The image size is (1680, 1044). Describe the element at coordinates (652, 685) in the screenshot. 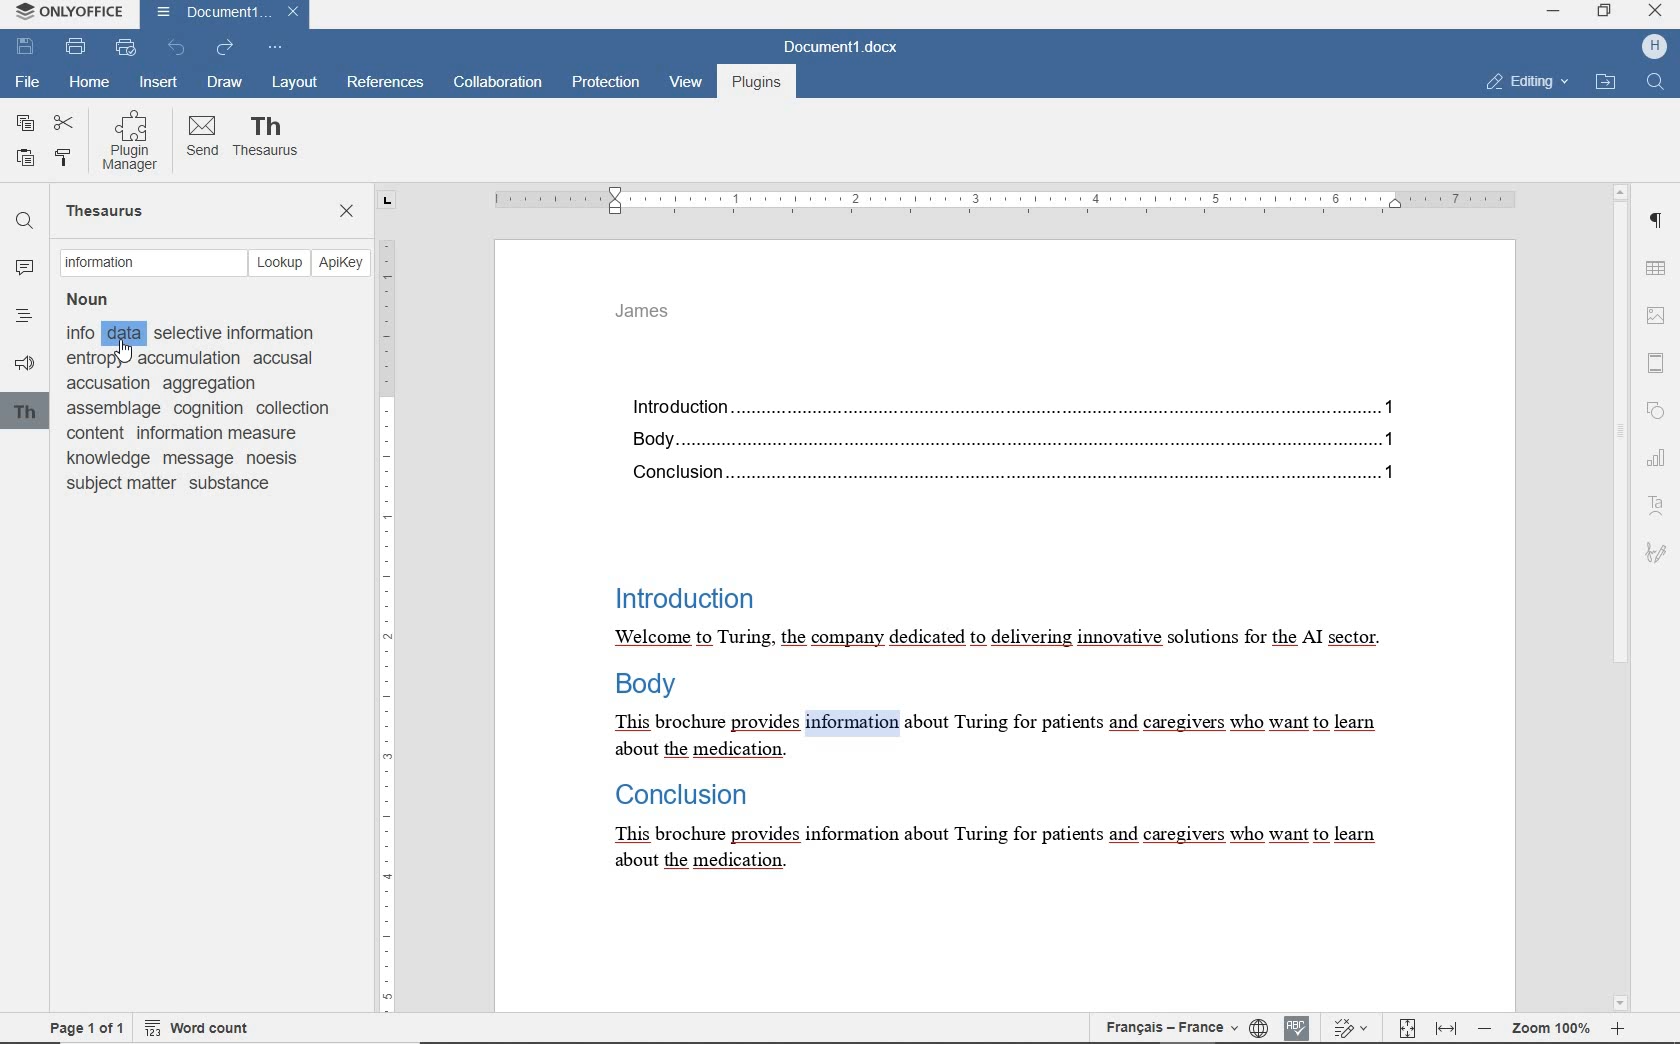

I see `Body` at that location.